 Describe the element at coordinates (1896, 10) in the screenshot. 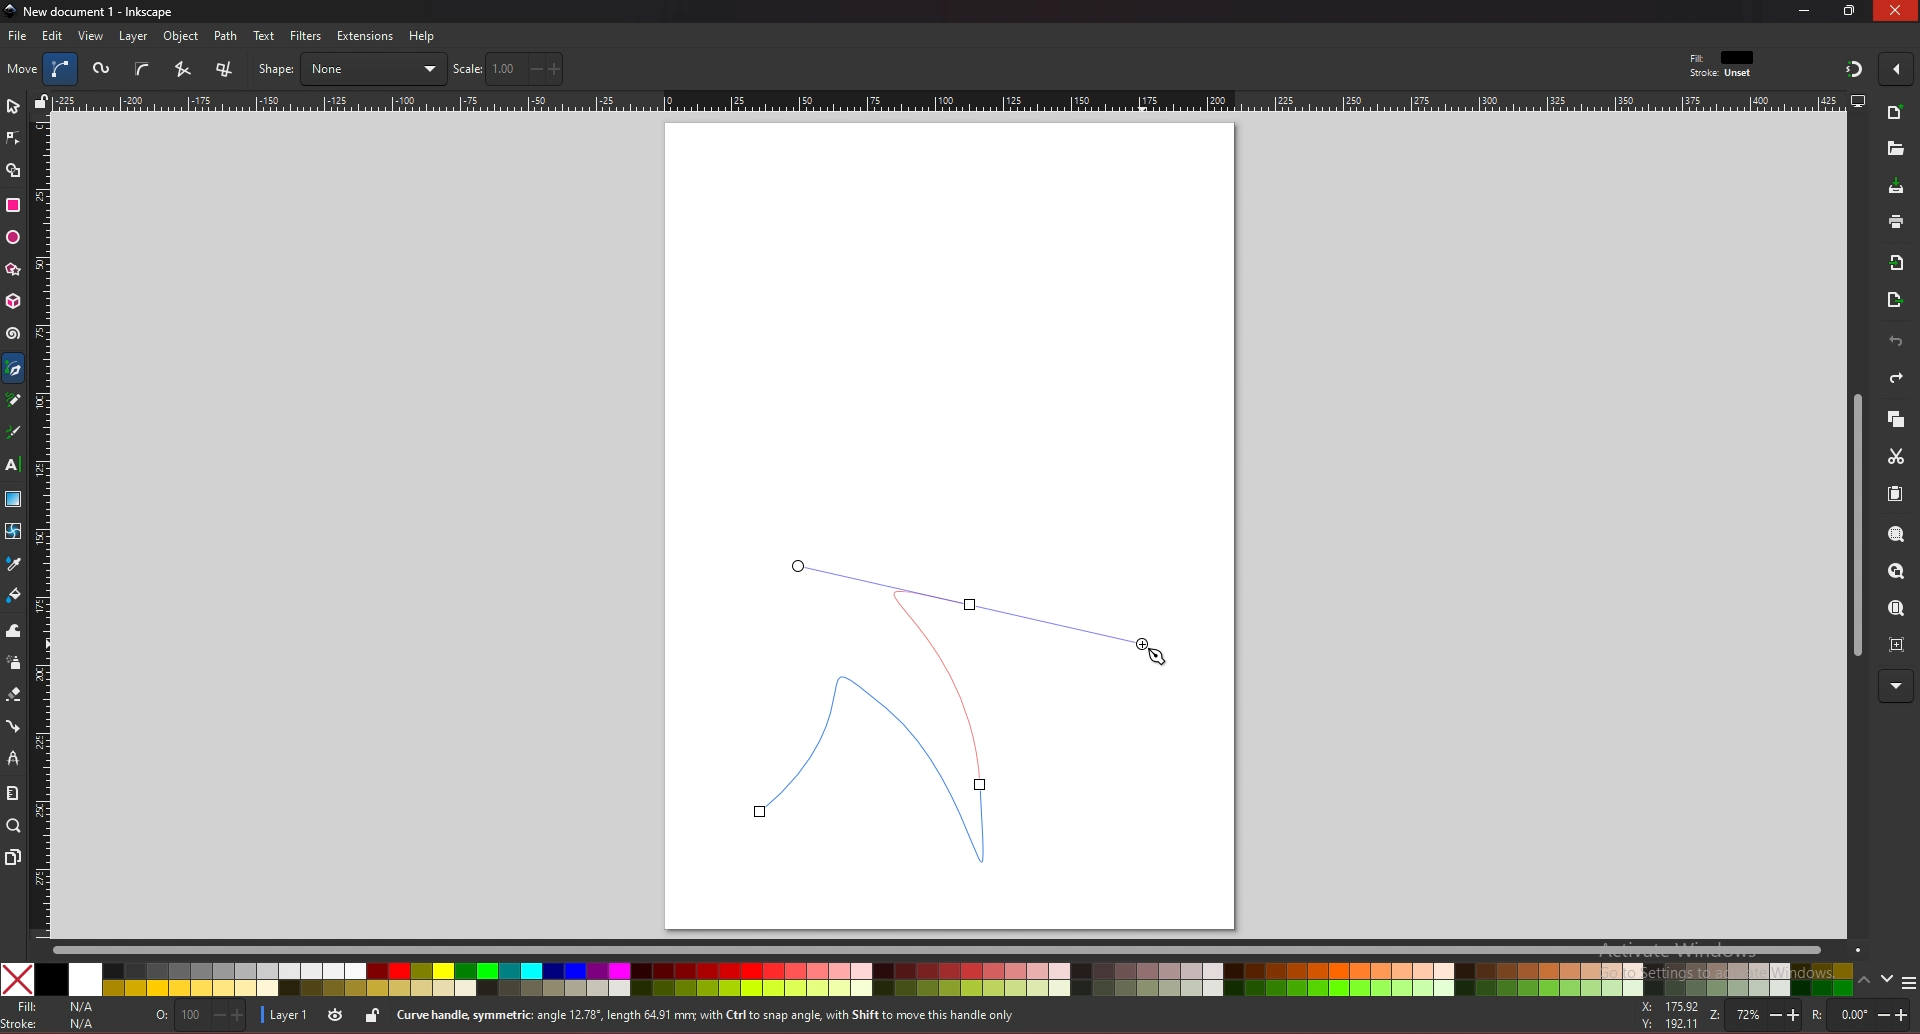

I see `close` at that location.